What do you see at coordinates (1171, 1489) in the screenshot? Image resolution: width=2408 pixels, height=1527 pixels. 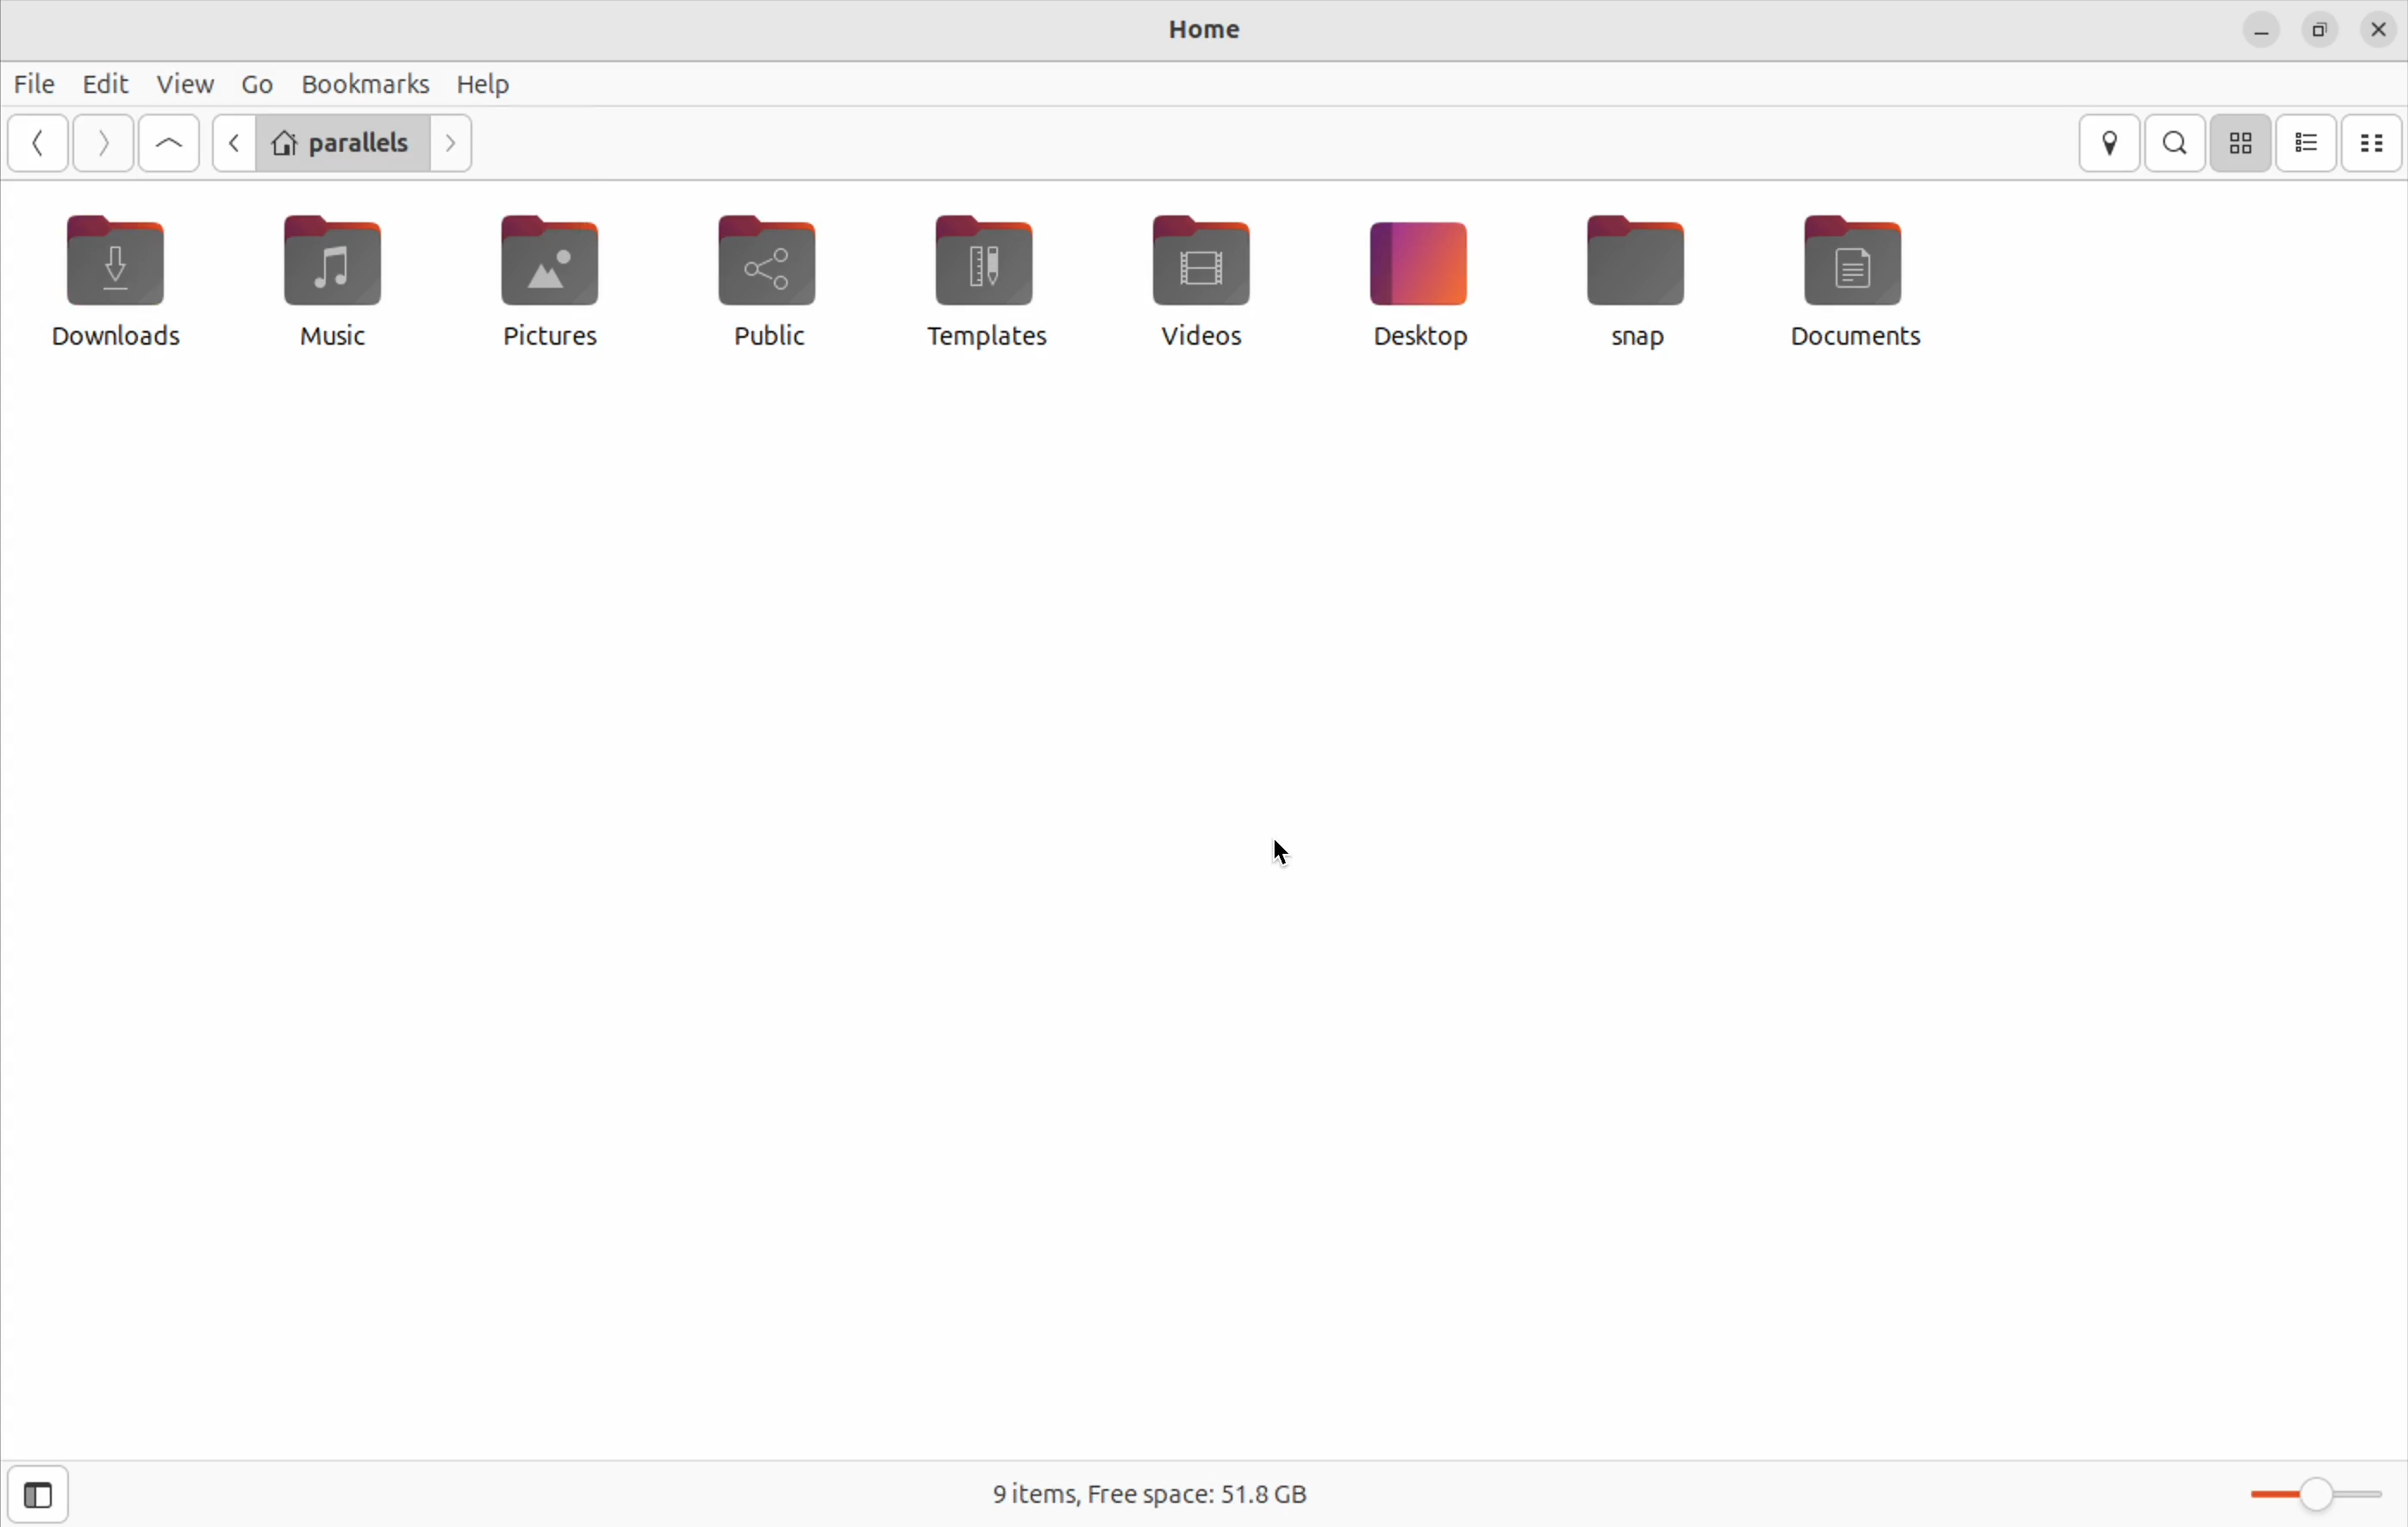 I see `free spaces` at bounding box center [1171, 1489].